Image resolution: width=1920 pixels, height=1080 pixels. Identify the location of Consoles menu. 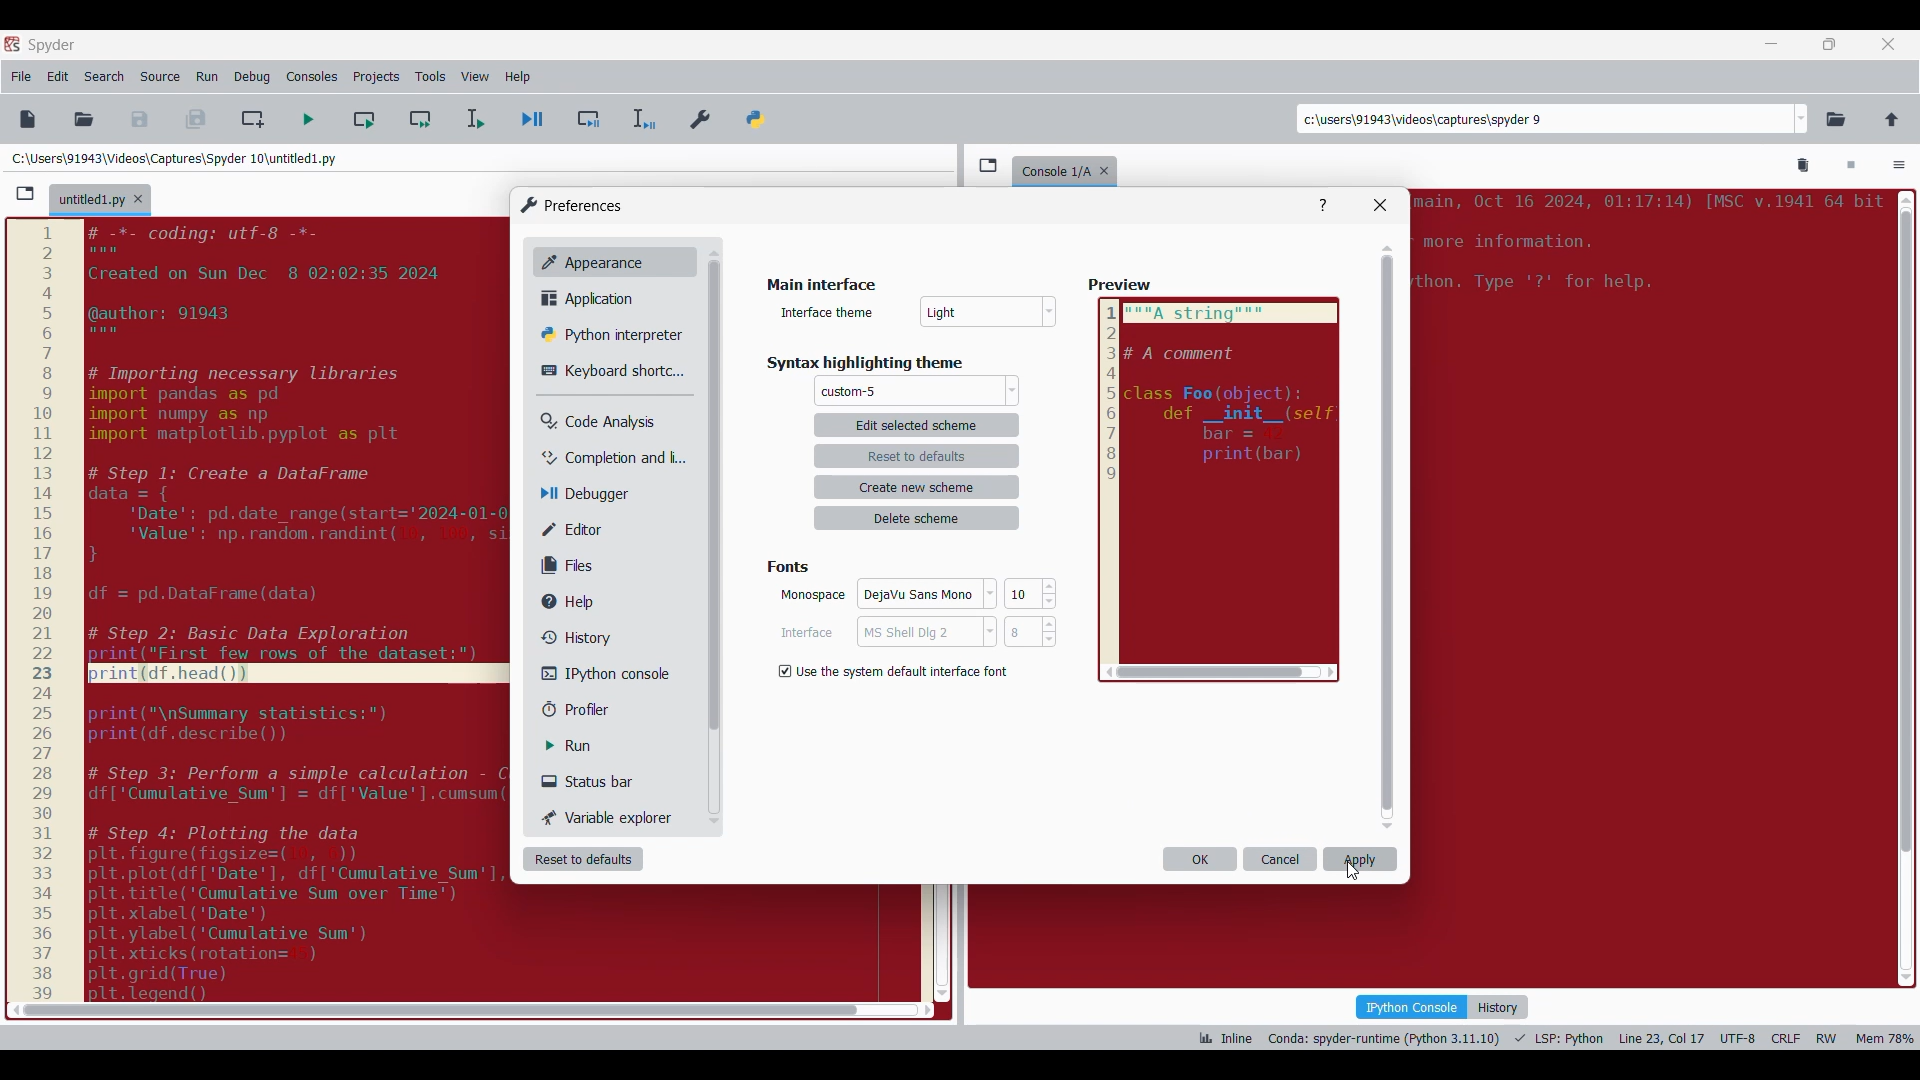
(312, 77).